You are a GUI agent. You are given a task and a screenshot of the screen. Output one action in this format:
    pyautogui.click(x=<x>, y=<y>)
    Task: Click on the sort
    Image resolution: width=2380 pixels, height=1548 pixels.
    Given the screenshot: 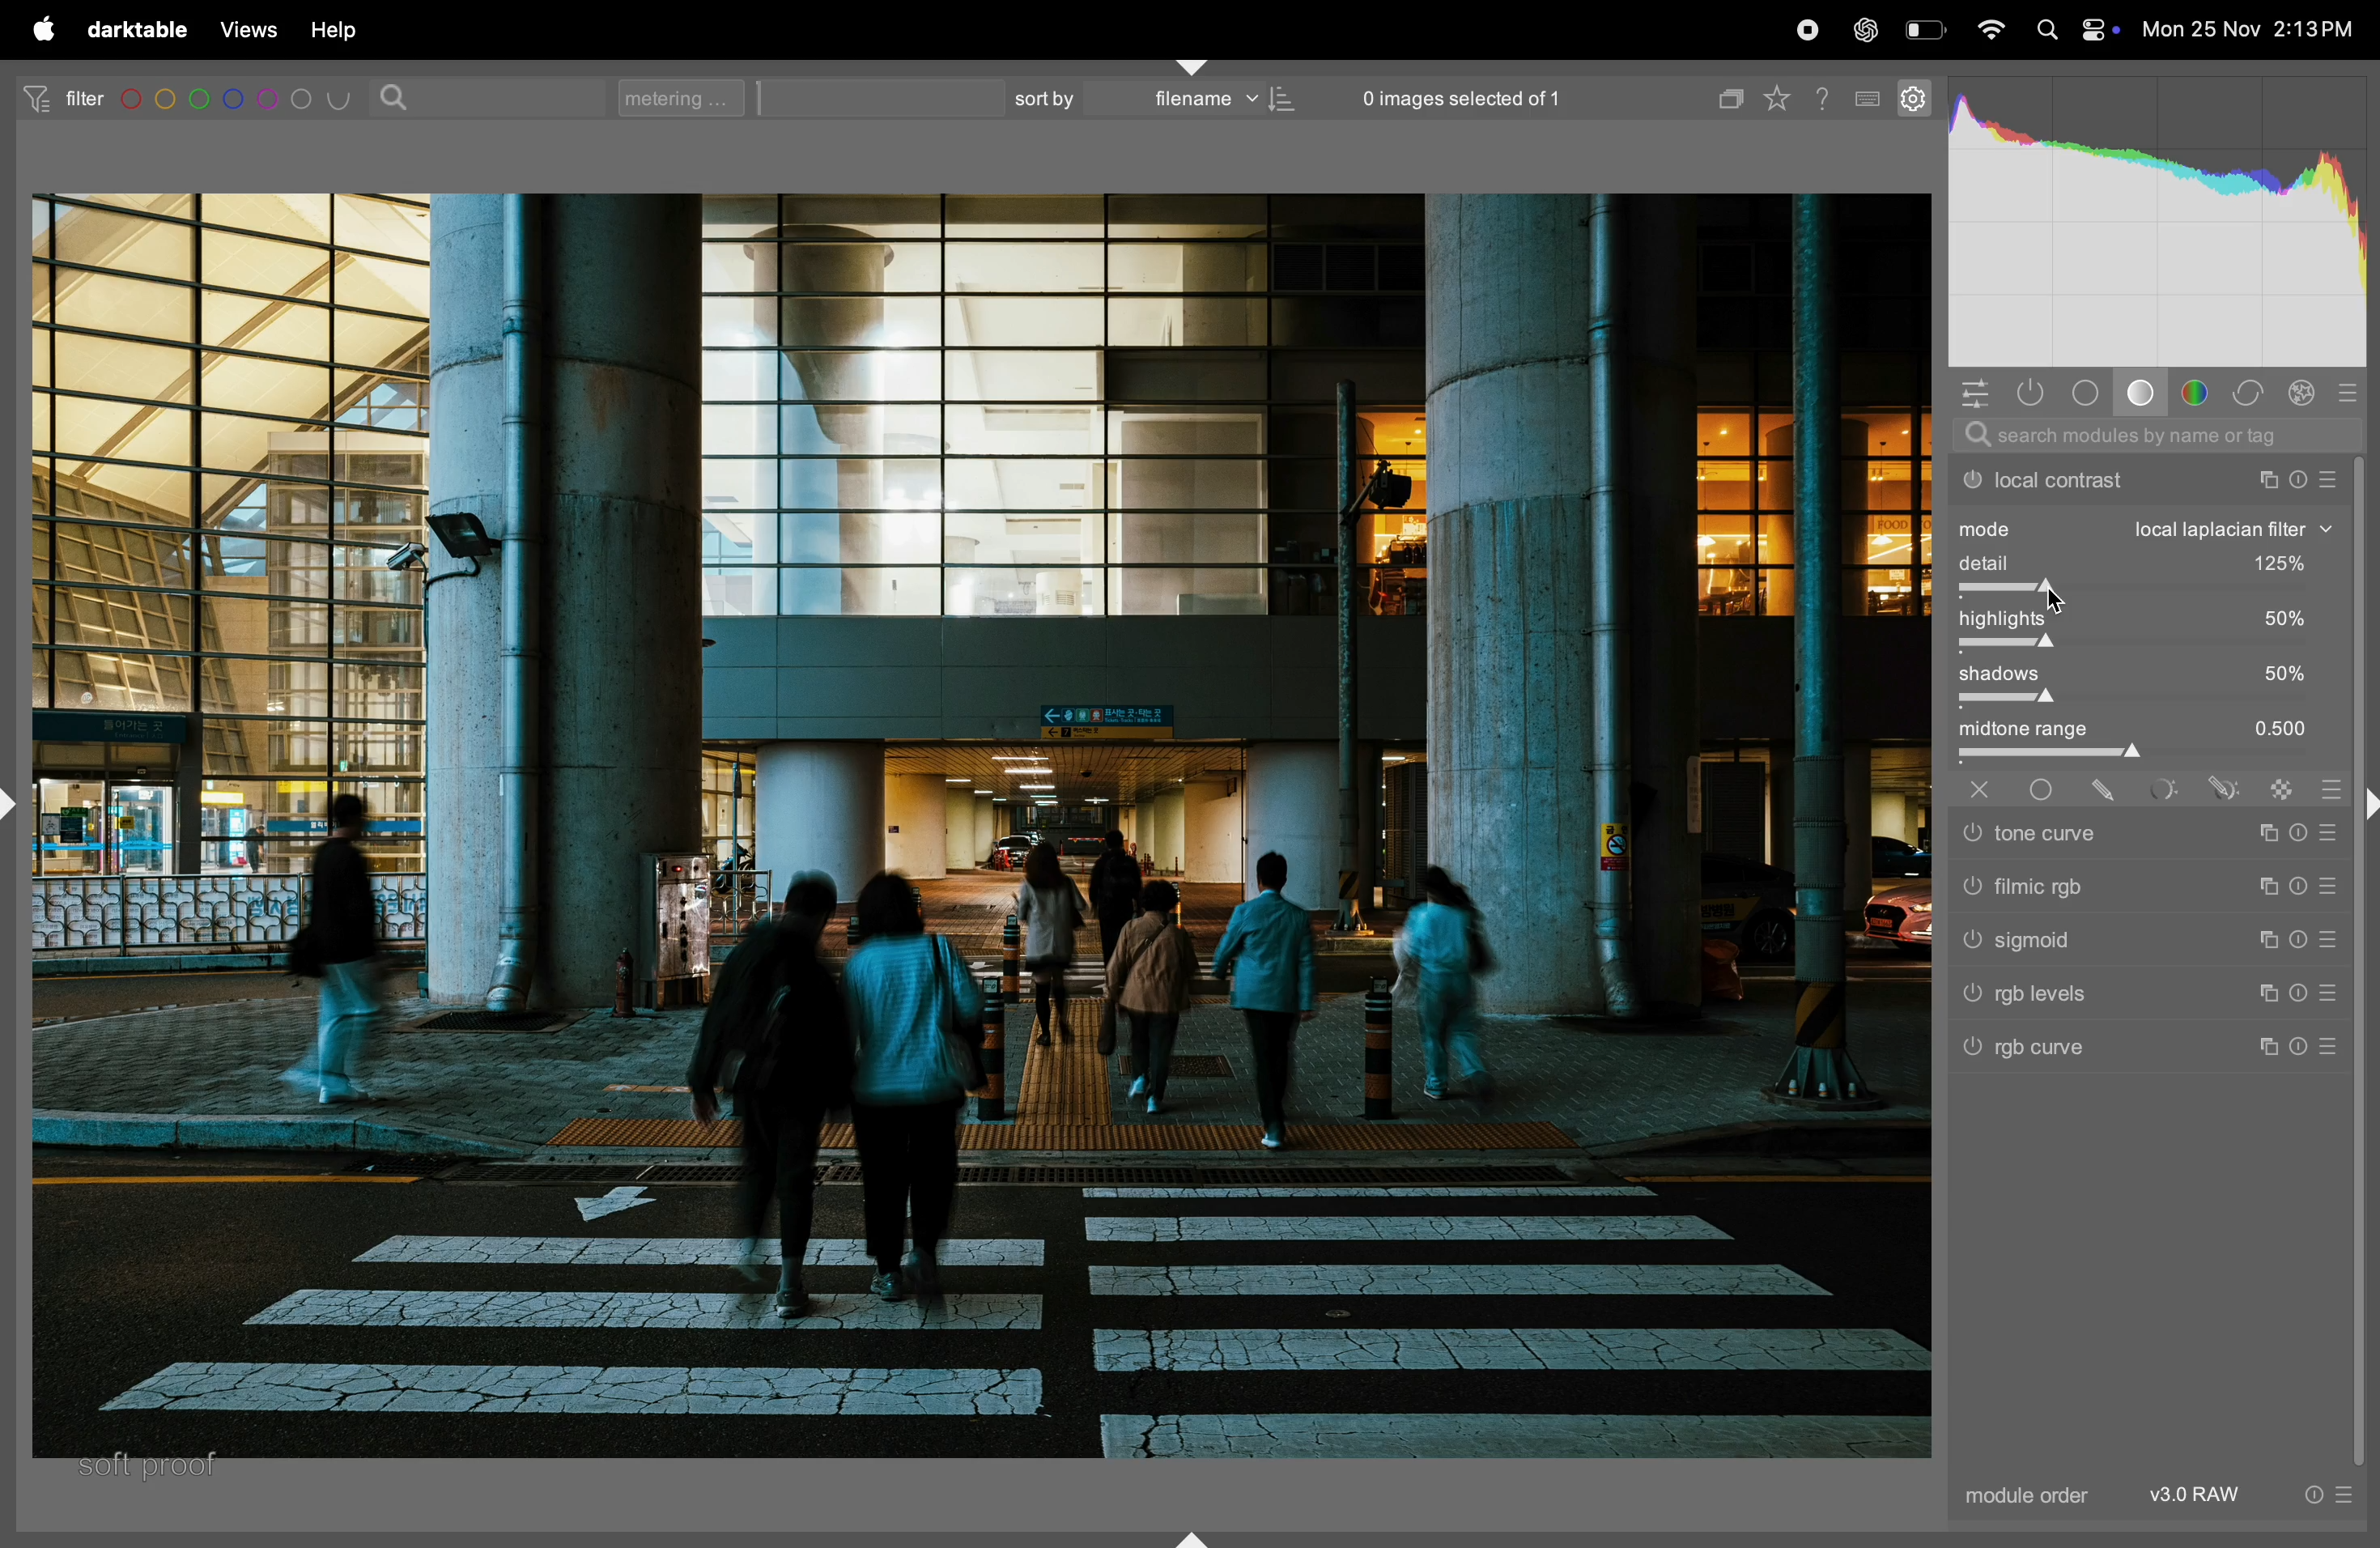 What is the action you would take?
    pyautogui.click(x=1039, y=98)
    